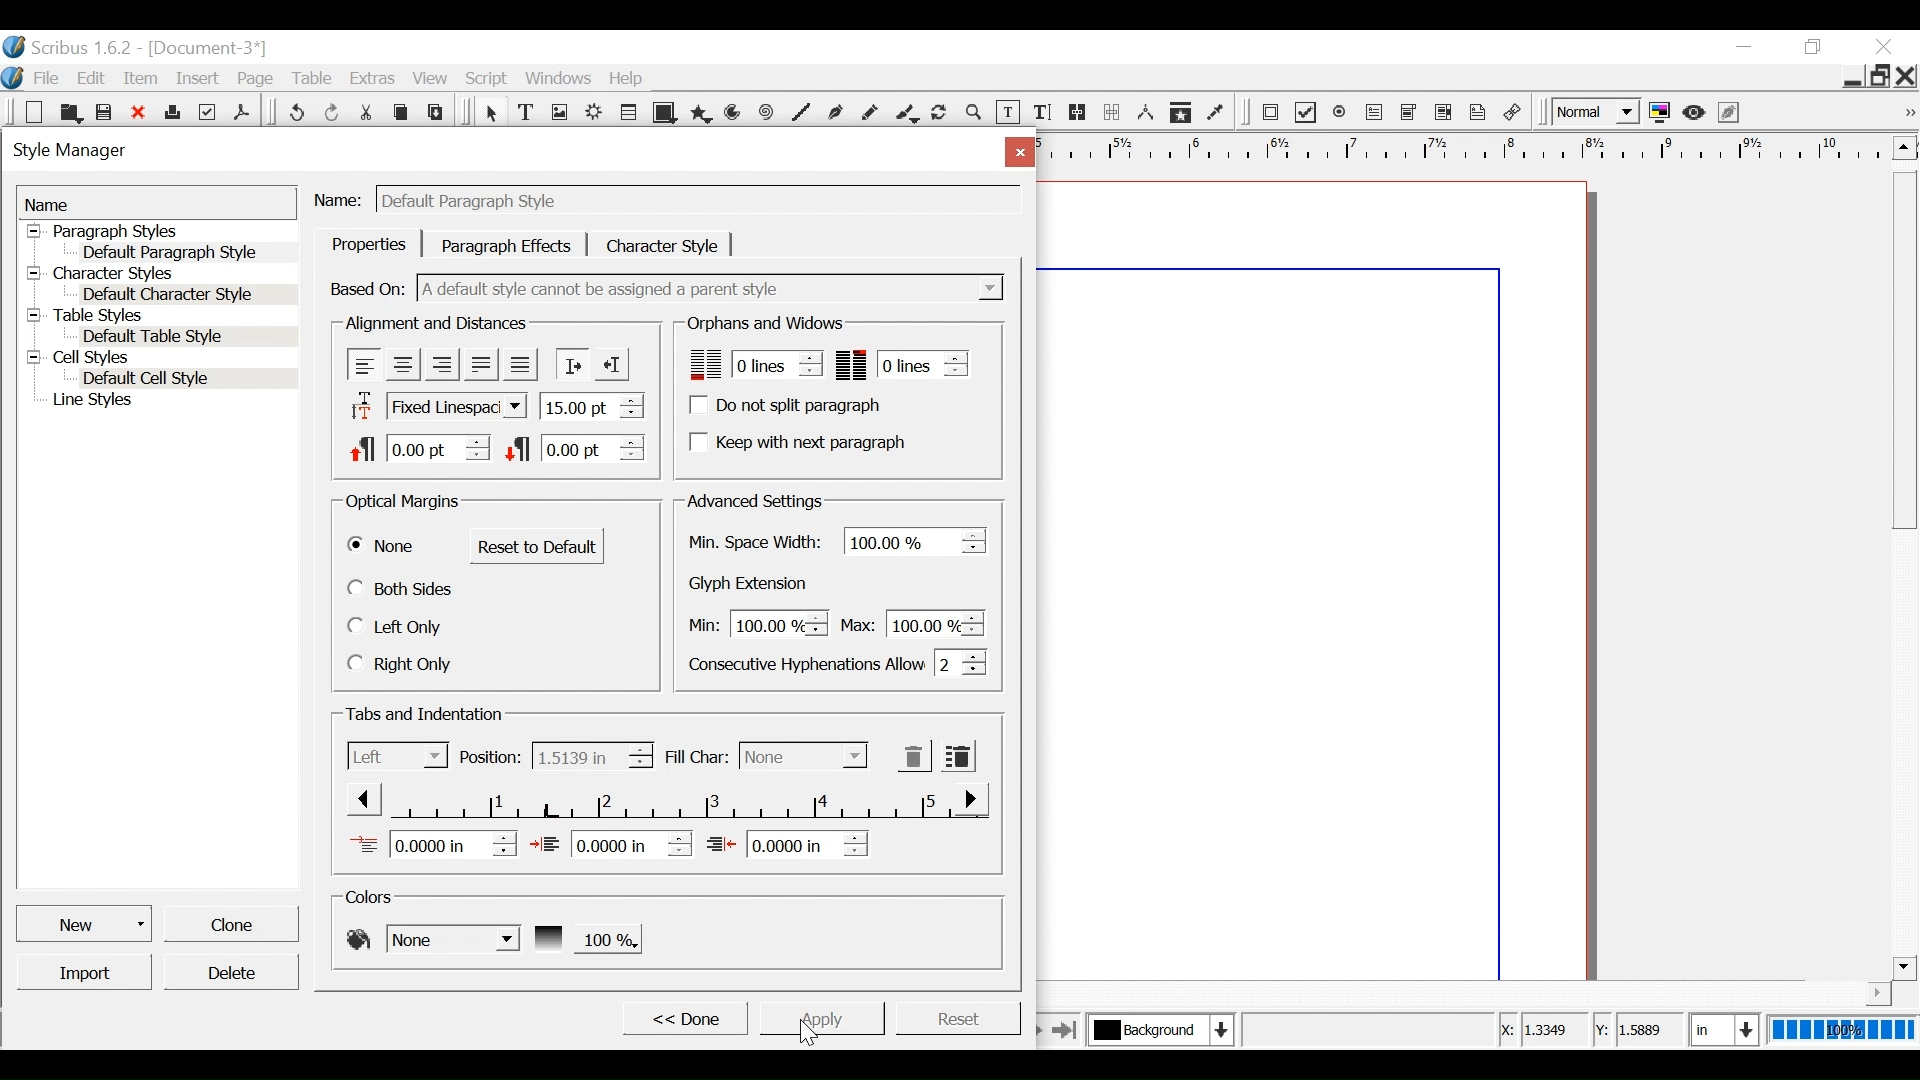 This screenshot has height=1080, width=1920. What do you see at coordinates (313, 79) in the screenshot?
I see `Table` at bounding box center [313, 79].